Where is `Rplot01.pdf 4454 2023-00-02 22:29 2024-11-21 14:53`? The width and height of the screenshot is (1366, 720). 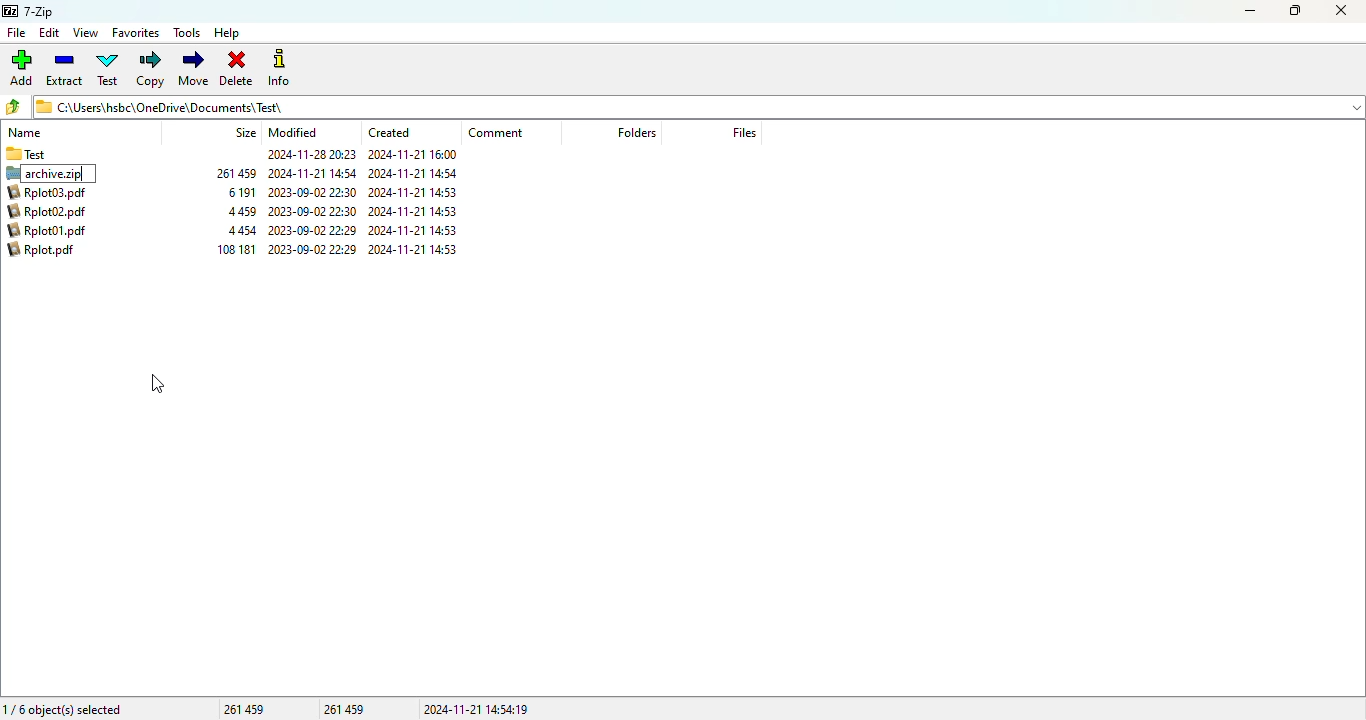 Rplot01.pdf 4454 2023-00-02 22:29 2024-11-21 14:53 is located at coordinates (53, 229).